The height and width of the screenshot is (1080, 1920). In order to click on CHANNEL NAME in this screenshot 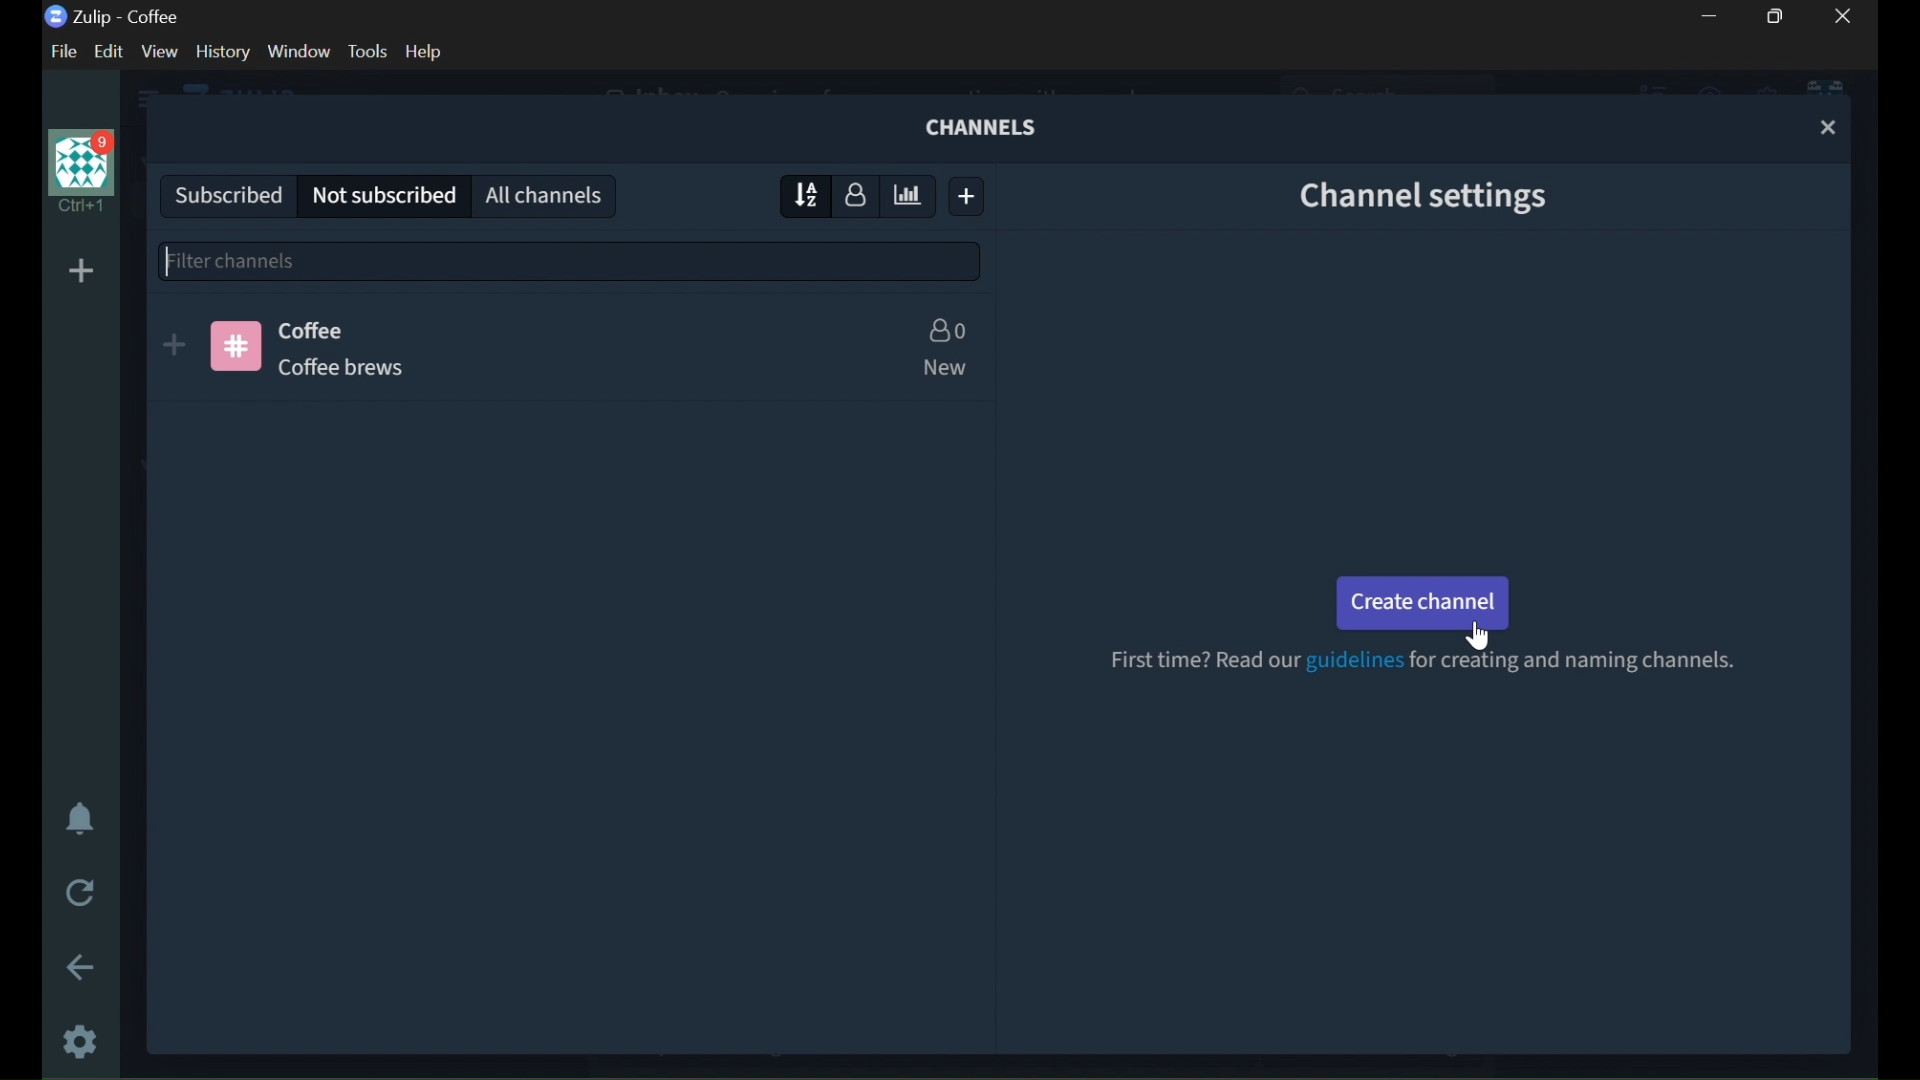, I will do `click(316, 329)`.